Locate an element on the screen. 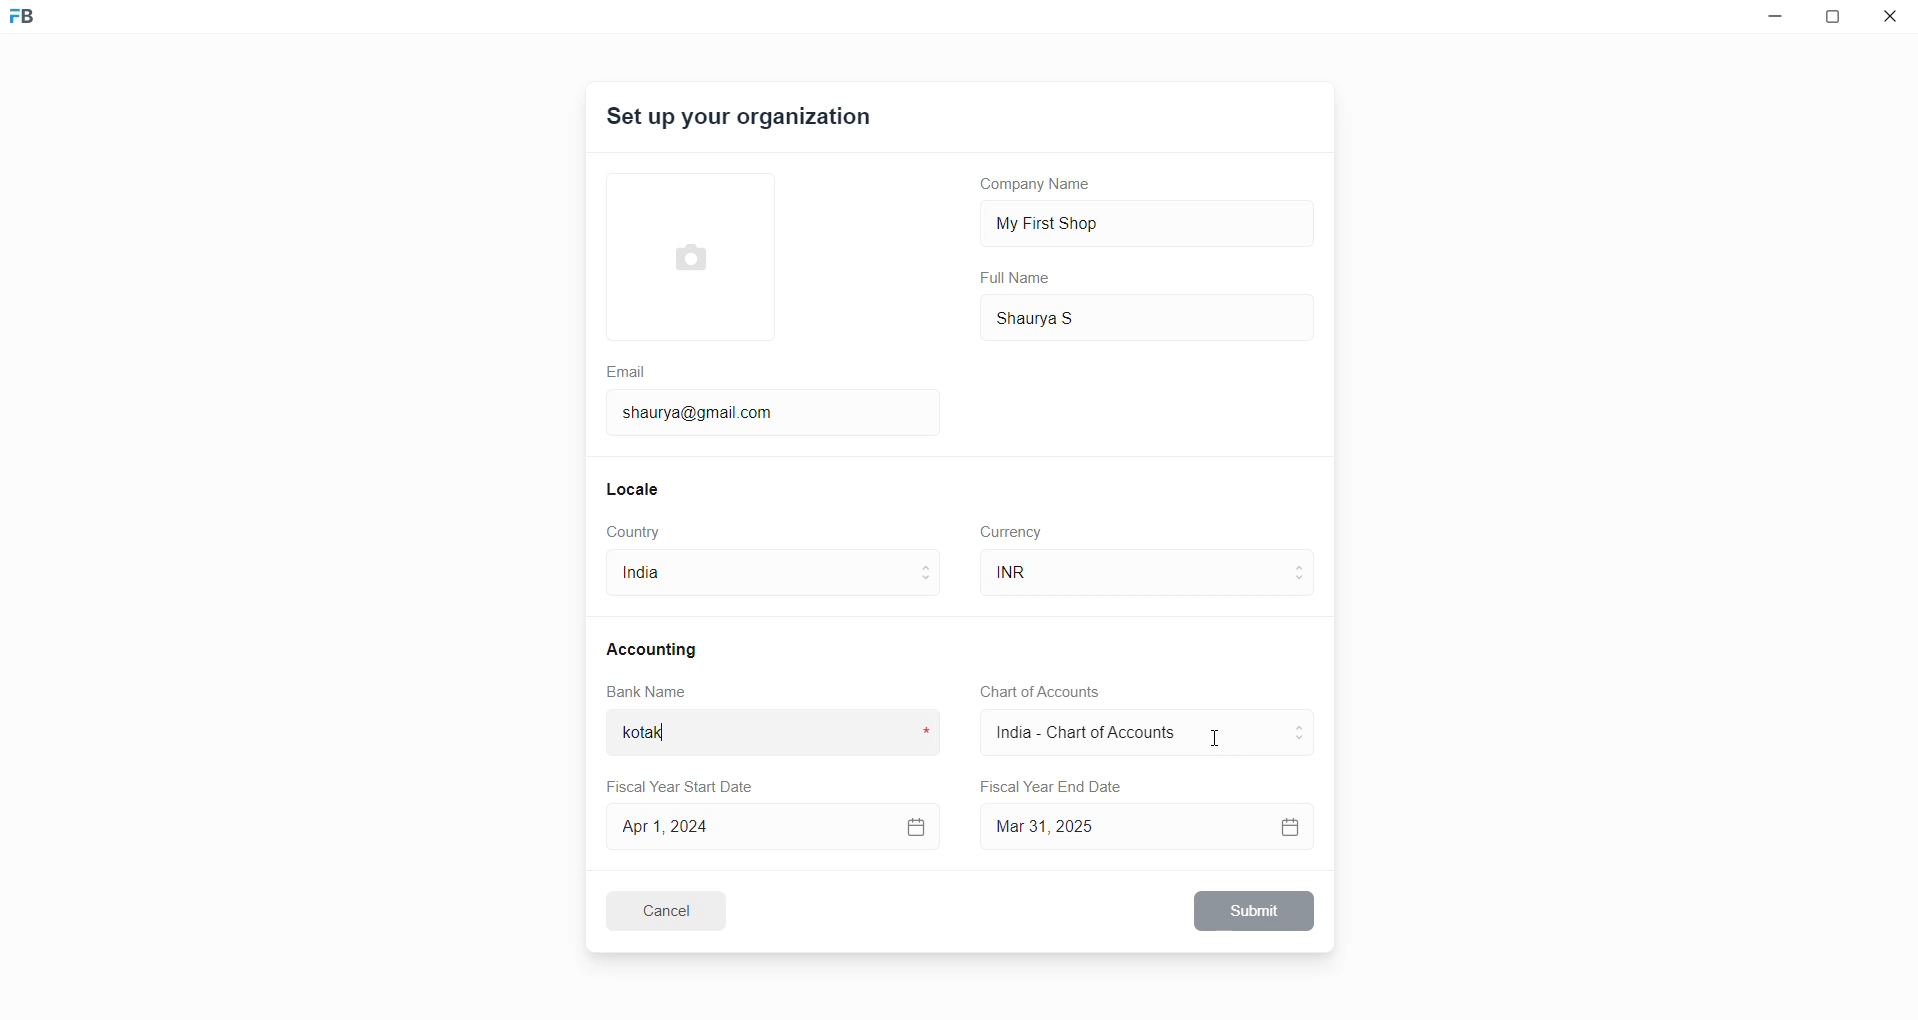  My First Shop is located at coordinates (1079, 221).